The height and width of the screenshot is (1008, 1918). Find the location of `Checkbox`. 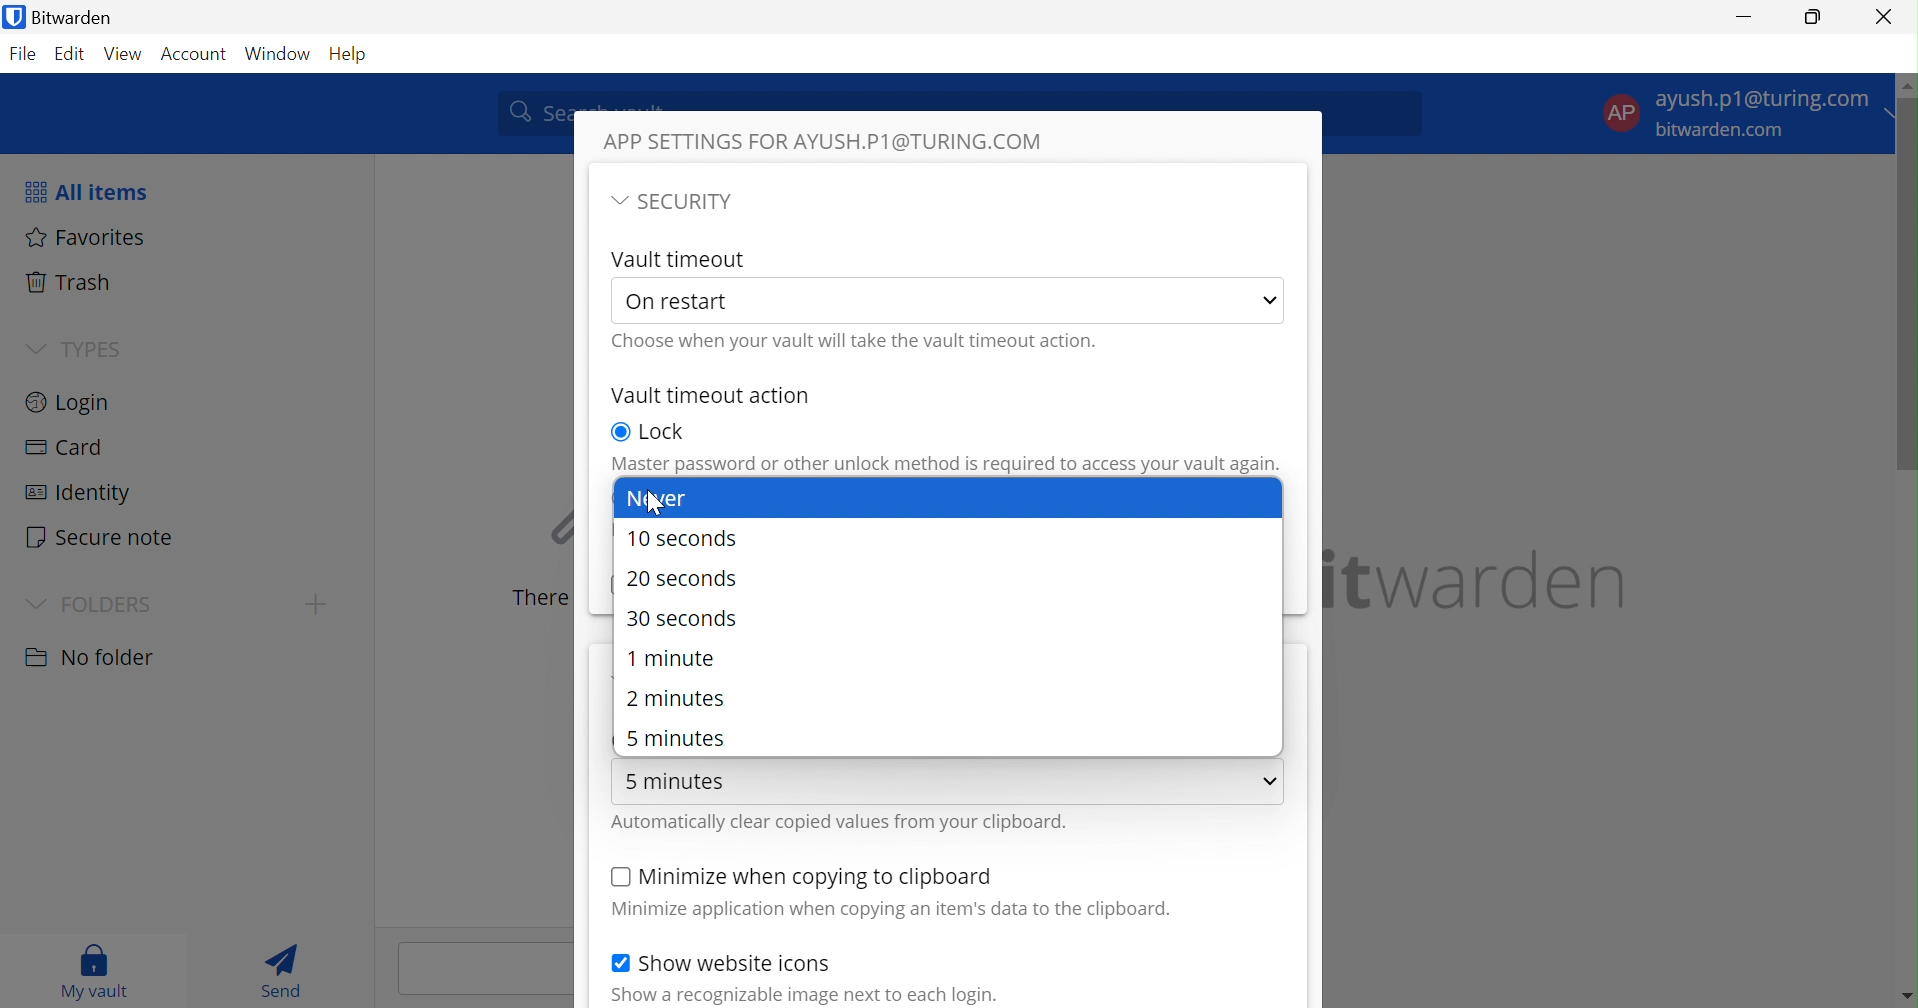

Checkbox is located at coordinates (619, 431).